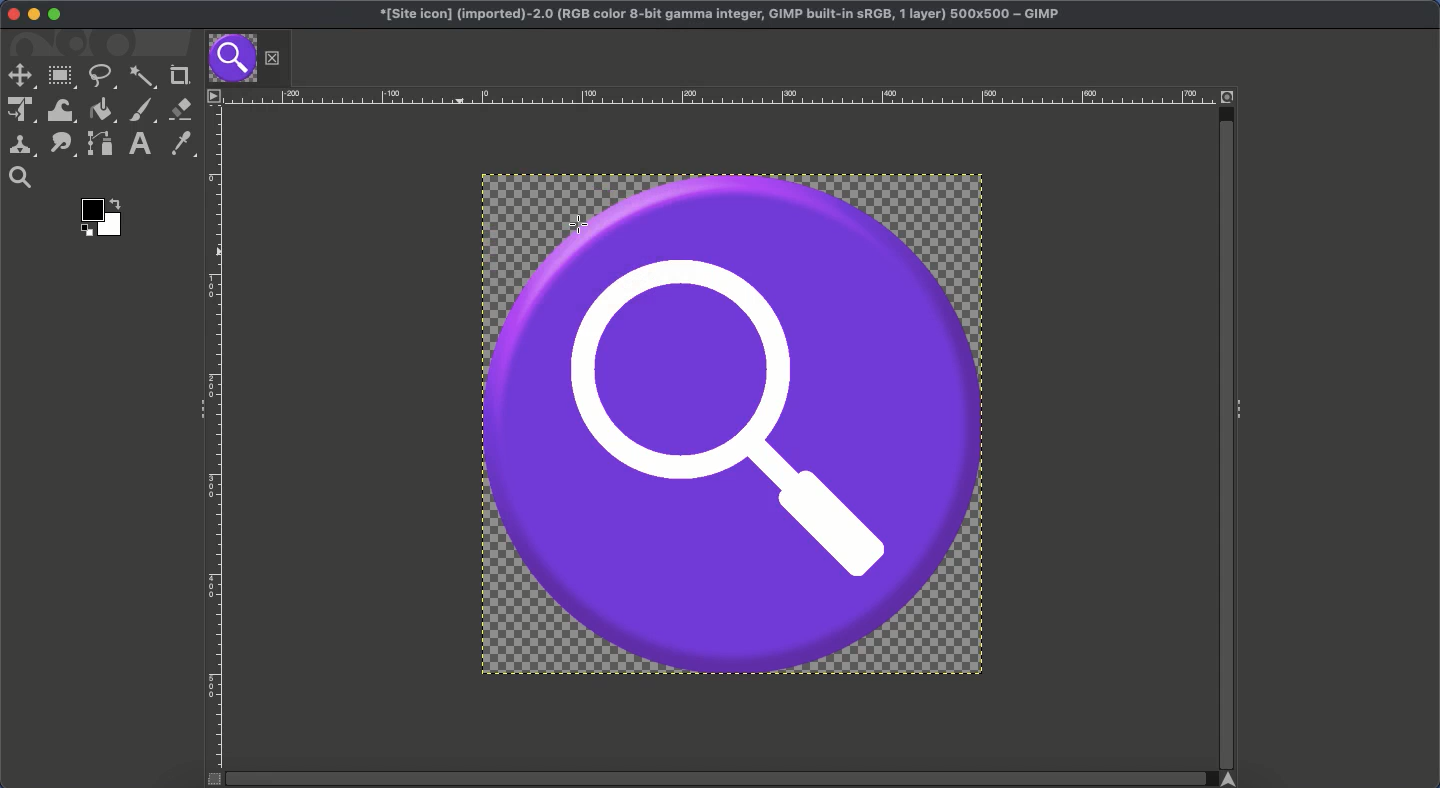  I want to click on Path, so click(100, 143).